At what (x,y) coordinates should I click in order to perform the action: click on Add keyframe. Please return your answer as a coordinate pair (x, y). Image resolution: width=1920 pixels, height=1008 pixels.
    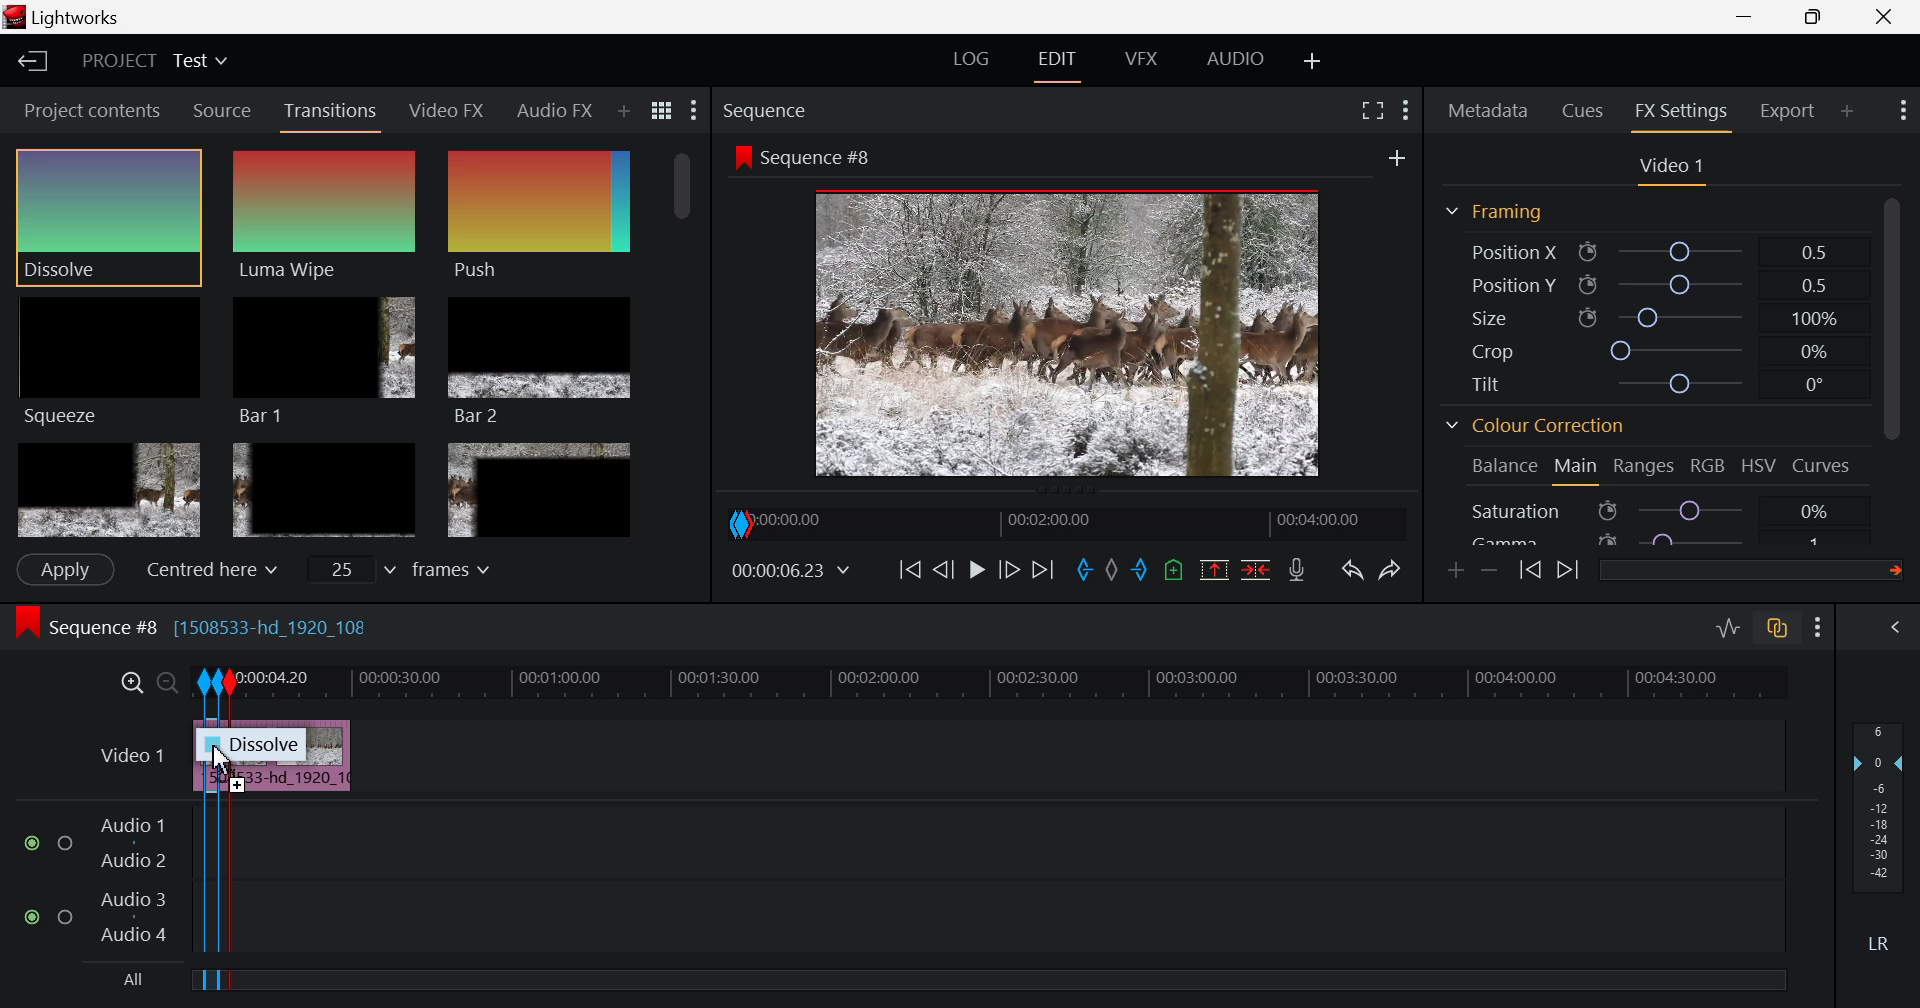
    Looking at the image, I should click on (1458, 570).